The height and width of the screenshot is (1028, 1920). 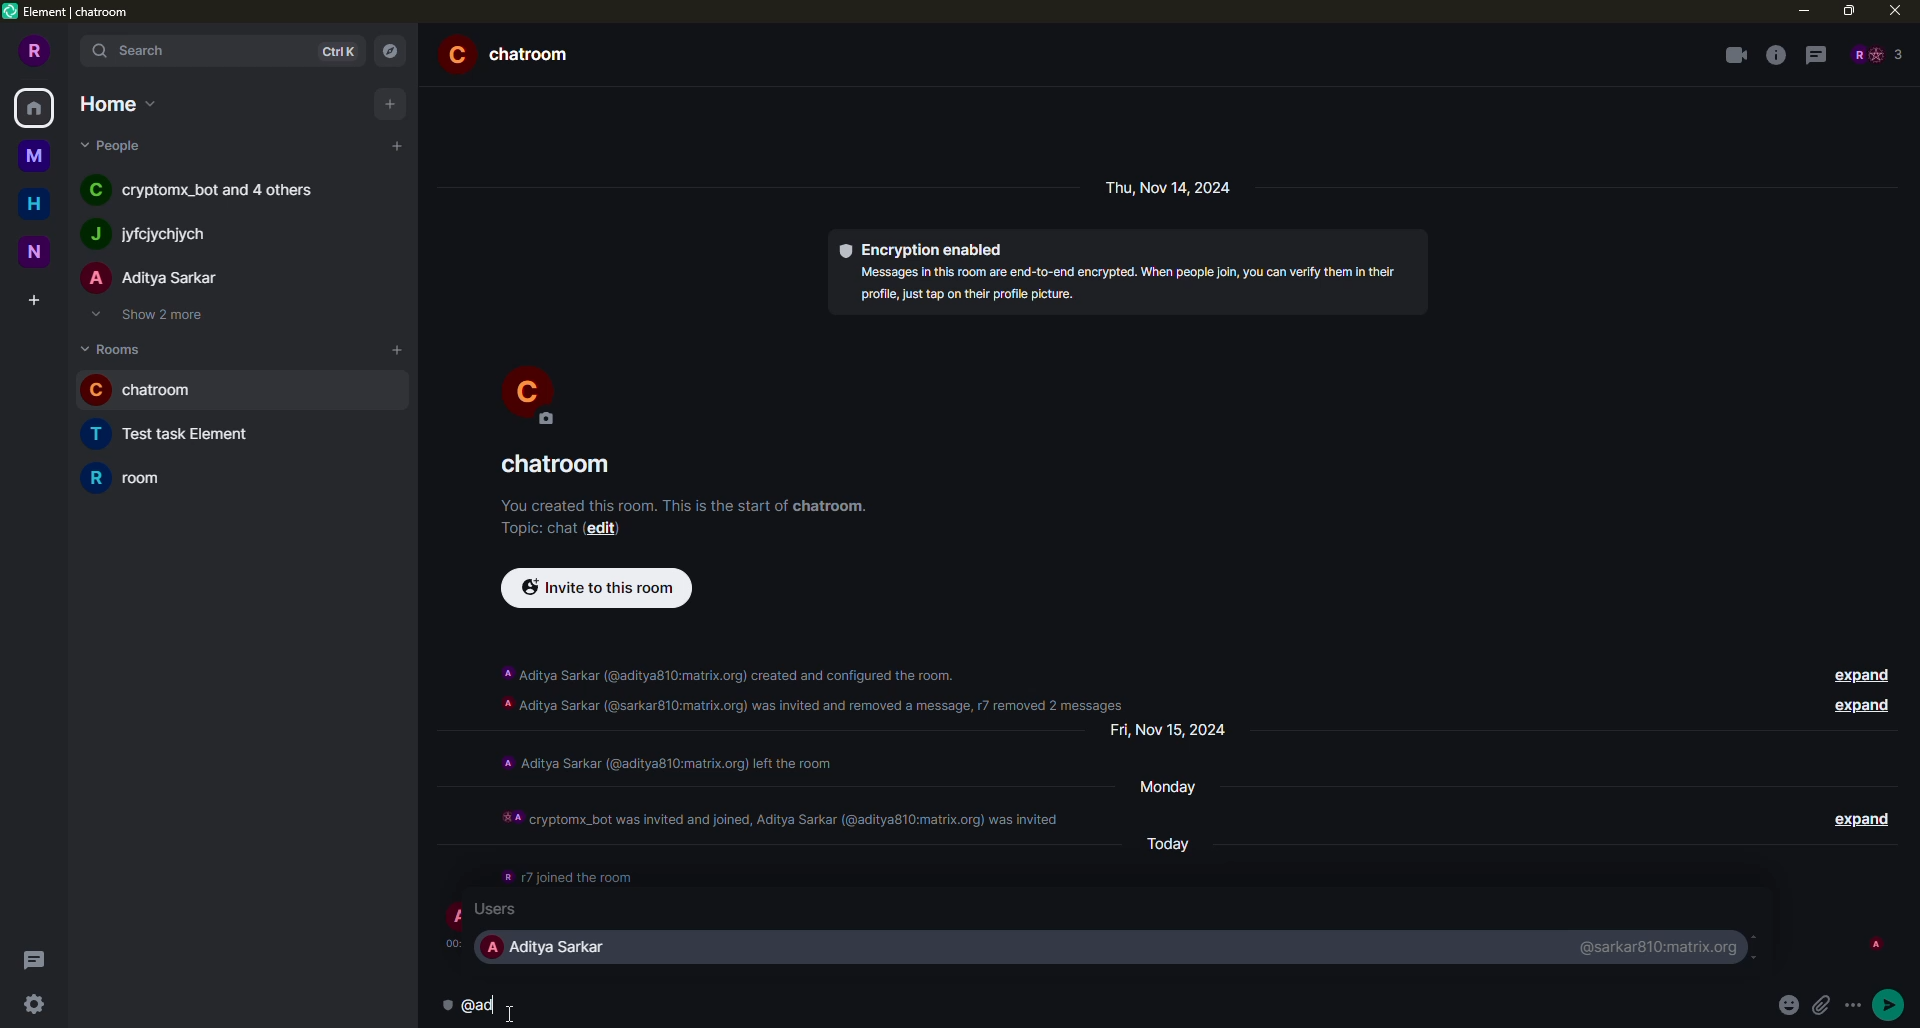 What do you see at coordinates (30, 300) in the screenshot?
I see `create space` at bounding box center [30, 300].